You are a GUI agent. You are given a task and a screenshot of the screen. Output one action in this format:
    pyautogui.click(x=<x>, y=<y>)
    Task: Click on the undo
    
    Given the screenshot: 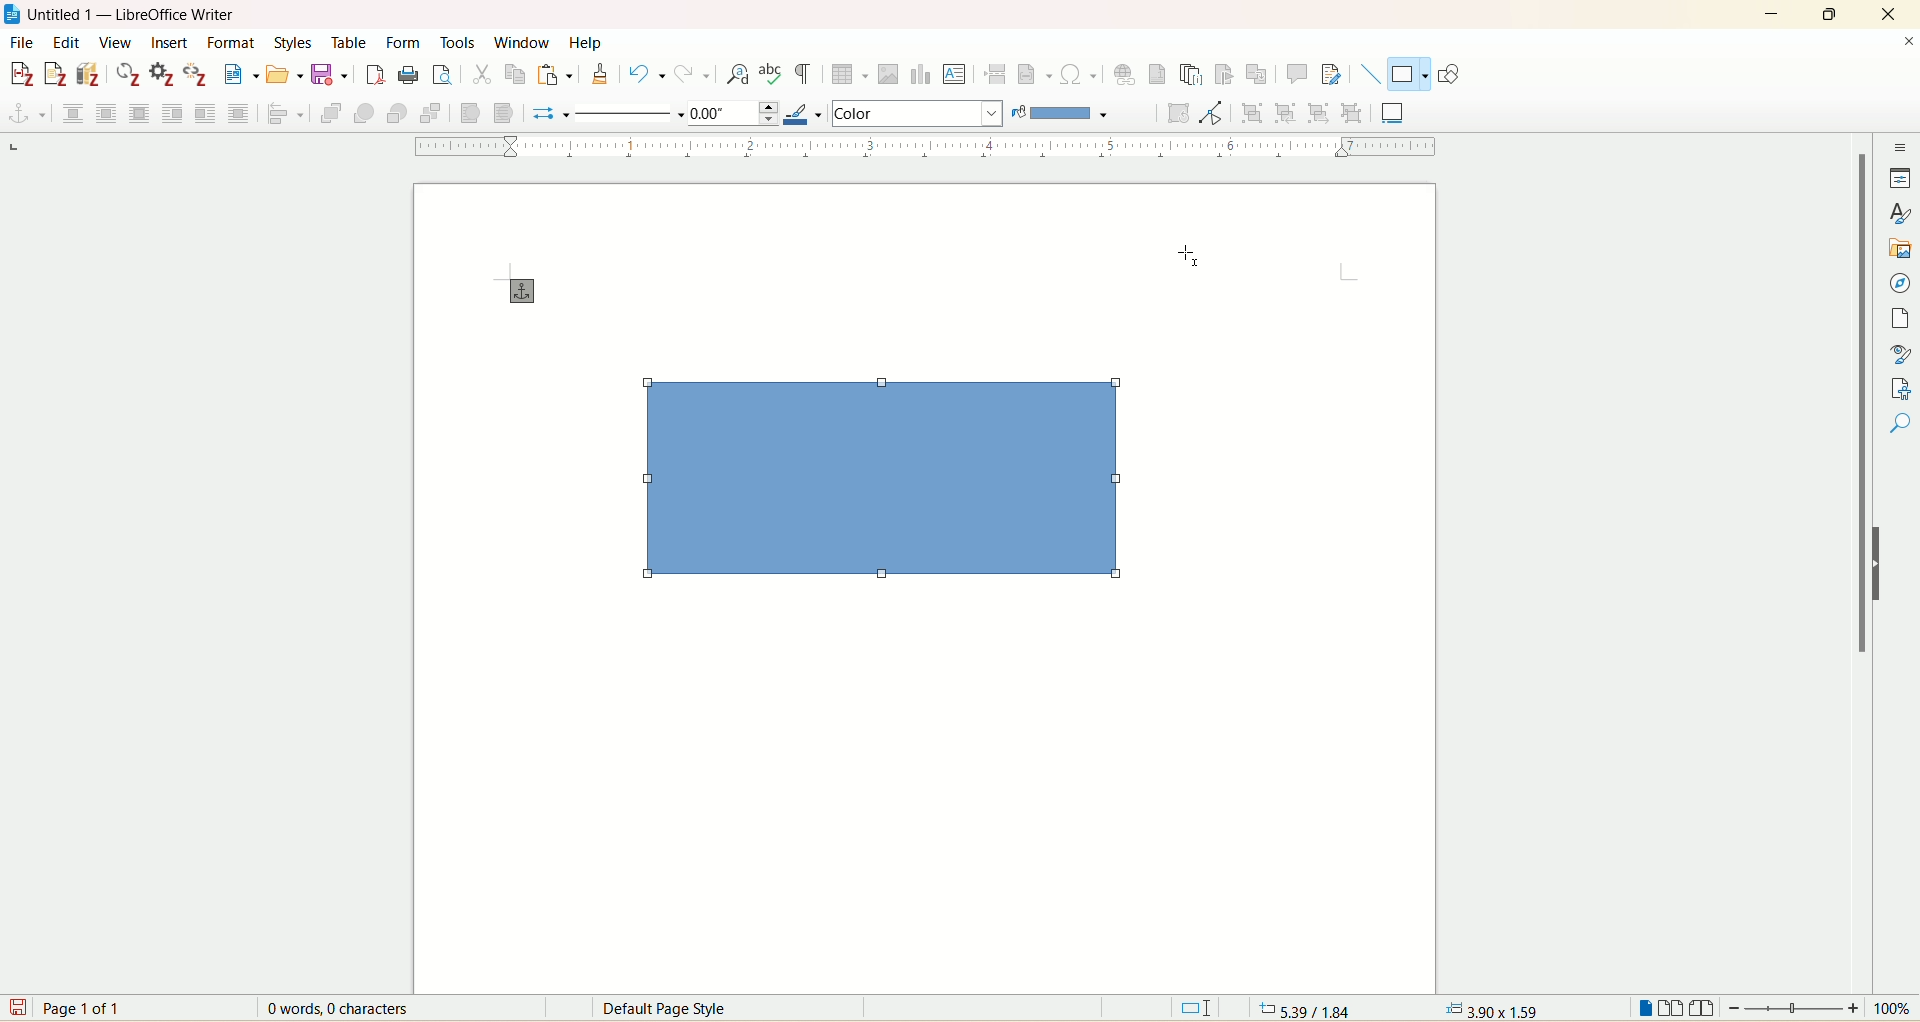 What is the action you would take?
    pyautogui.click(x=647, y=74)
    